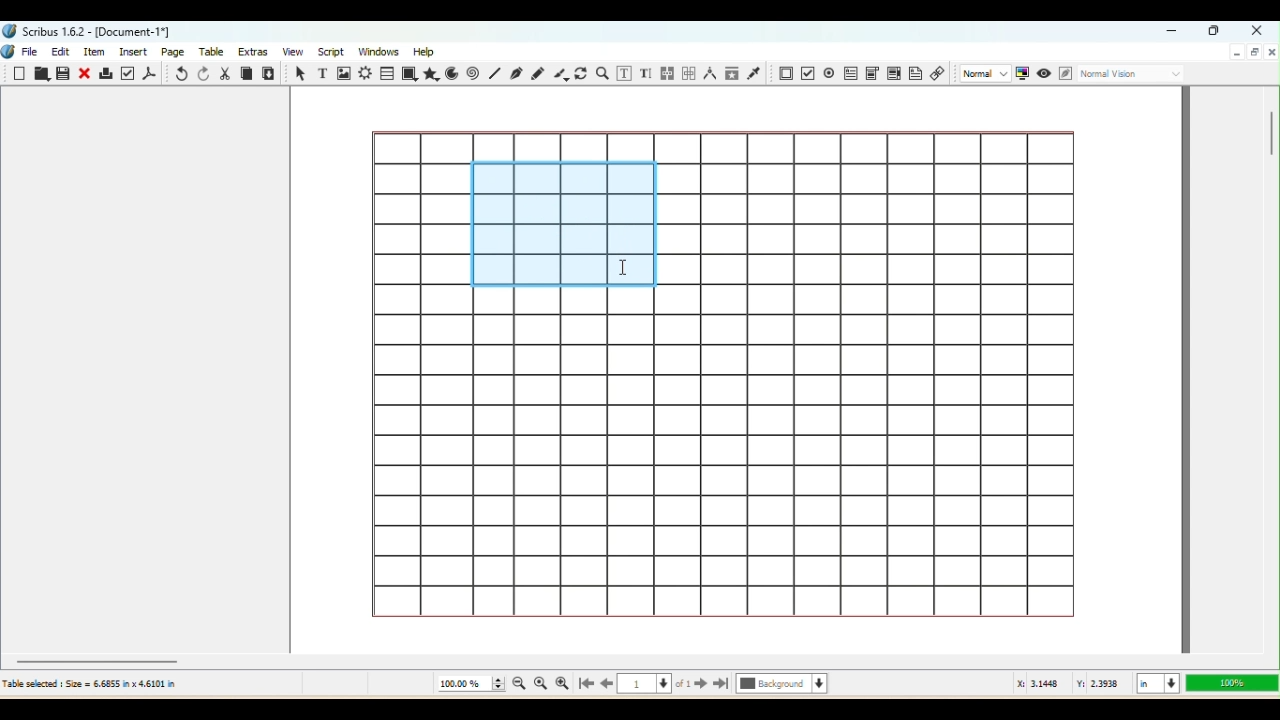 This screenshot has width=1280, height=720. What do you see at coordinates (639, 660) in the screenshot?
I see `Horizontal scroll bar` at bounding box center [639, 660].